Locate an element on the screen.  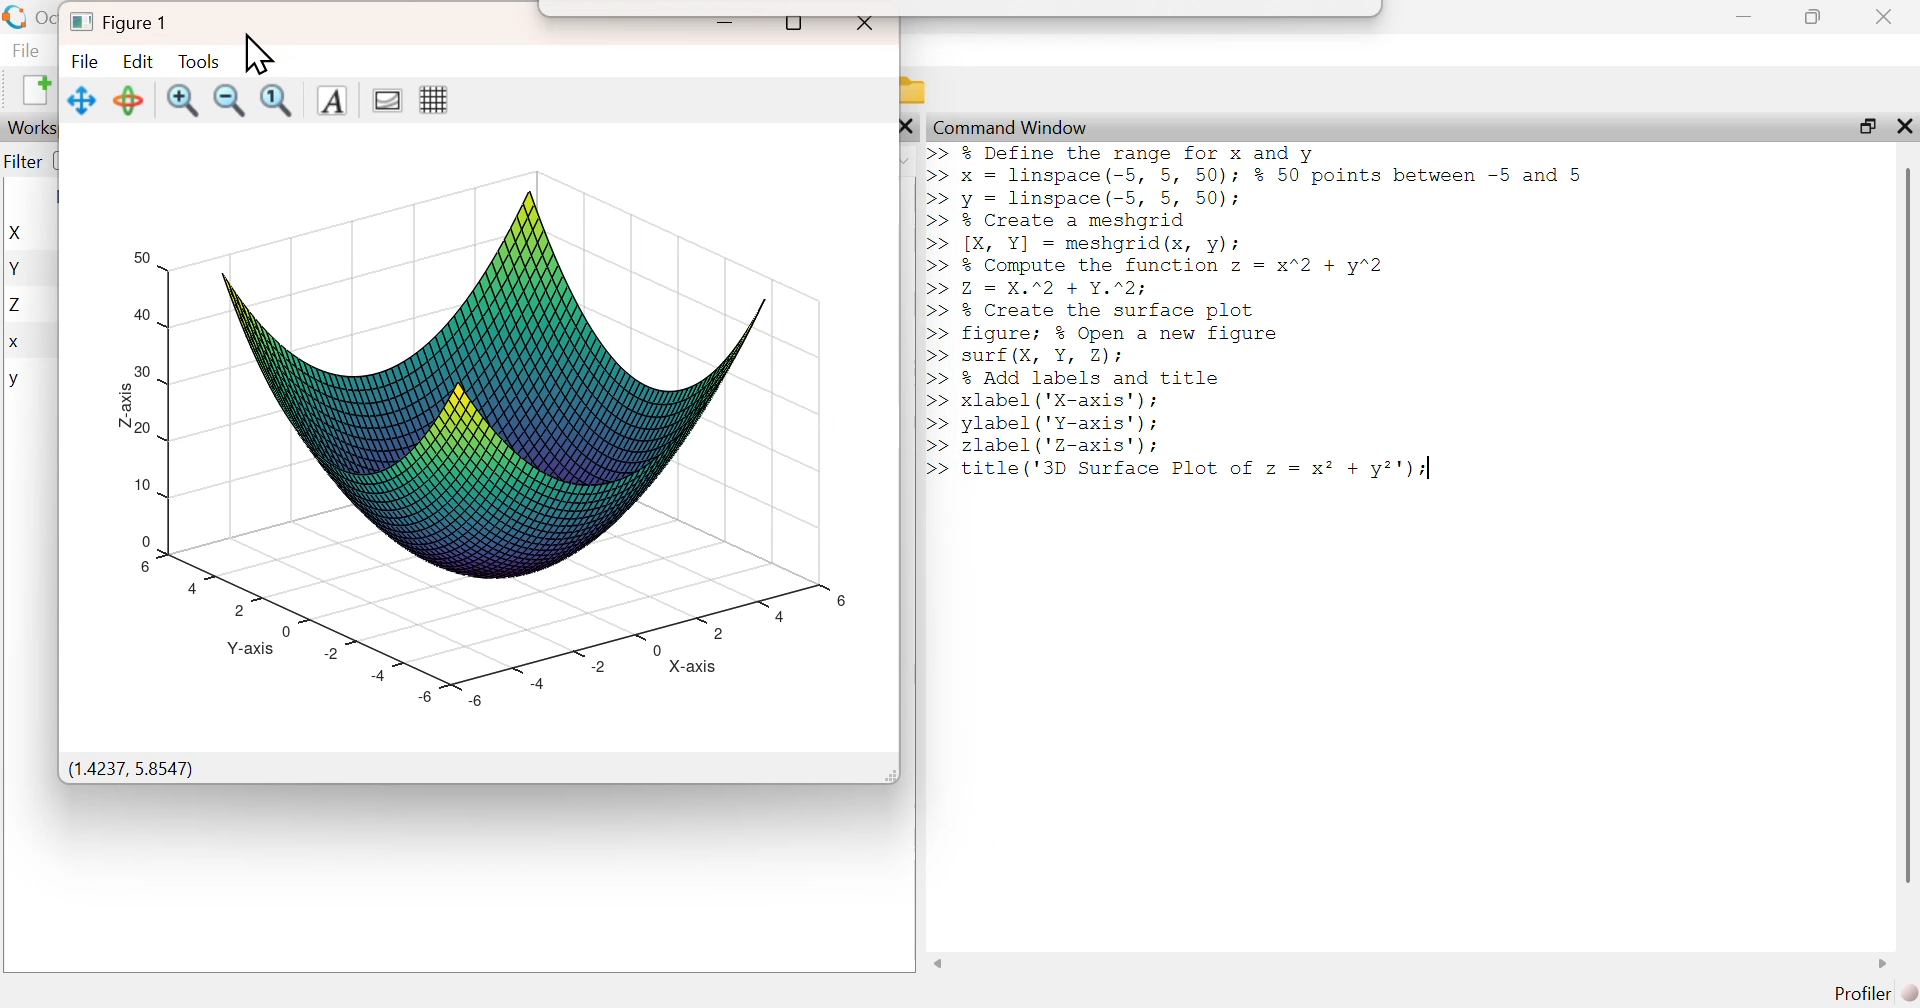
X is located at coordinates (19, 233).